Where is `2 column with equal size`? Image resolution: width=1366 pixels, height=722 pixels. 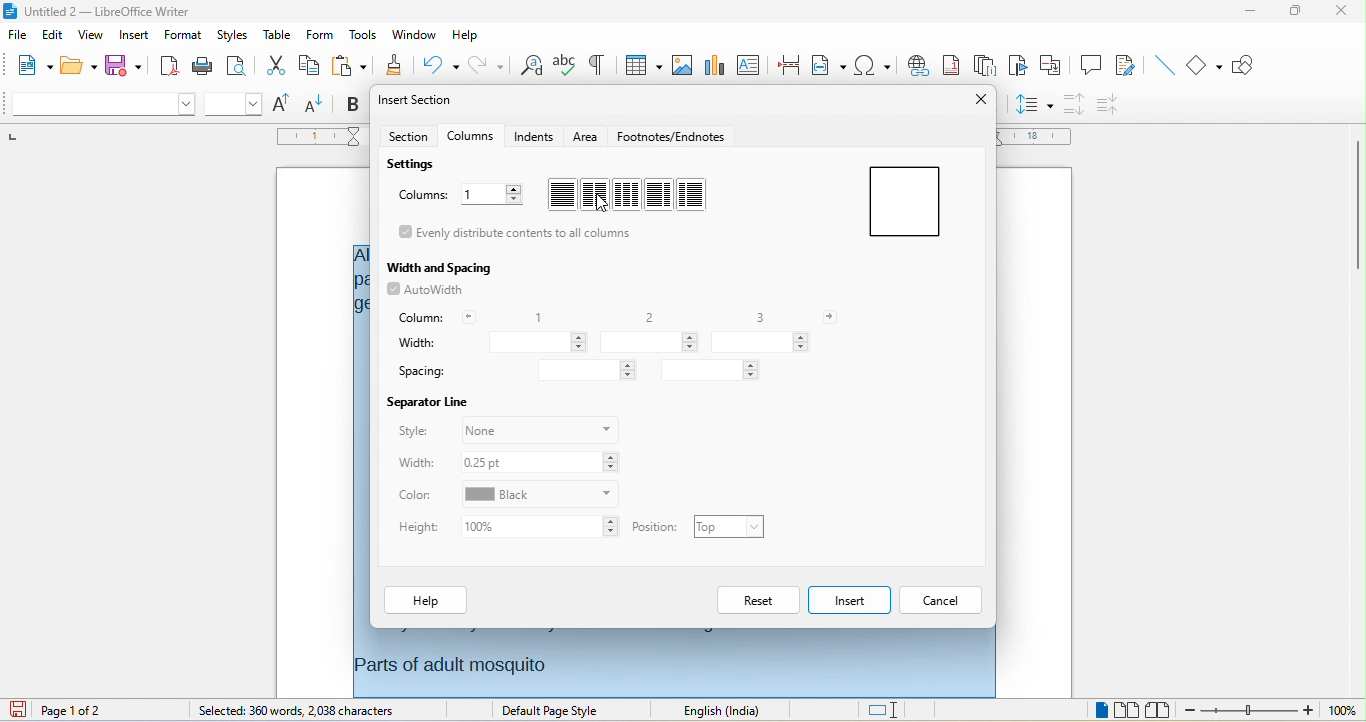 2 column with equal size is located at coordinates (596, 194).